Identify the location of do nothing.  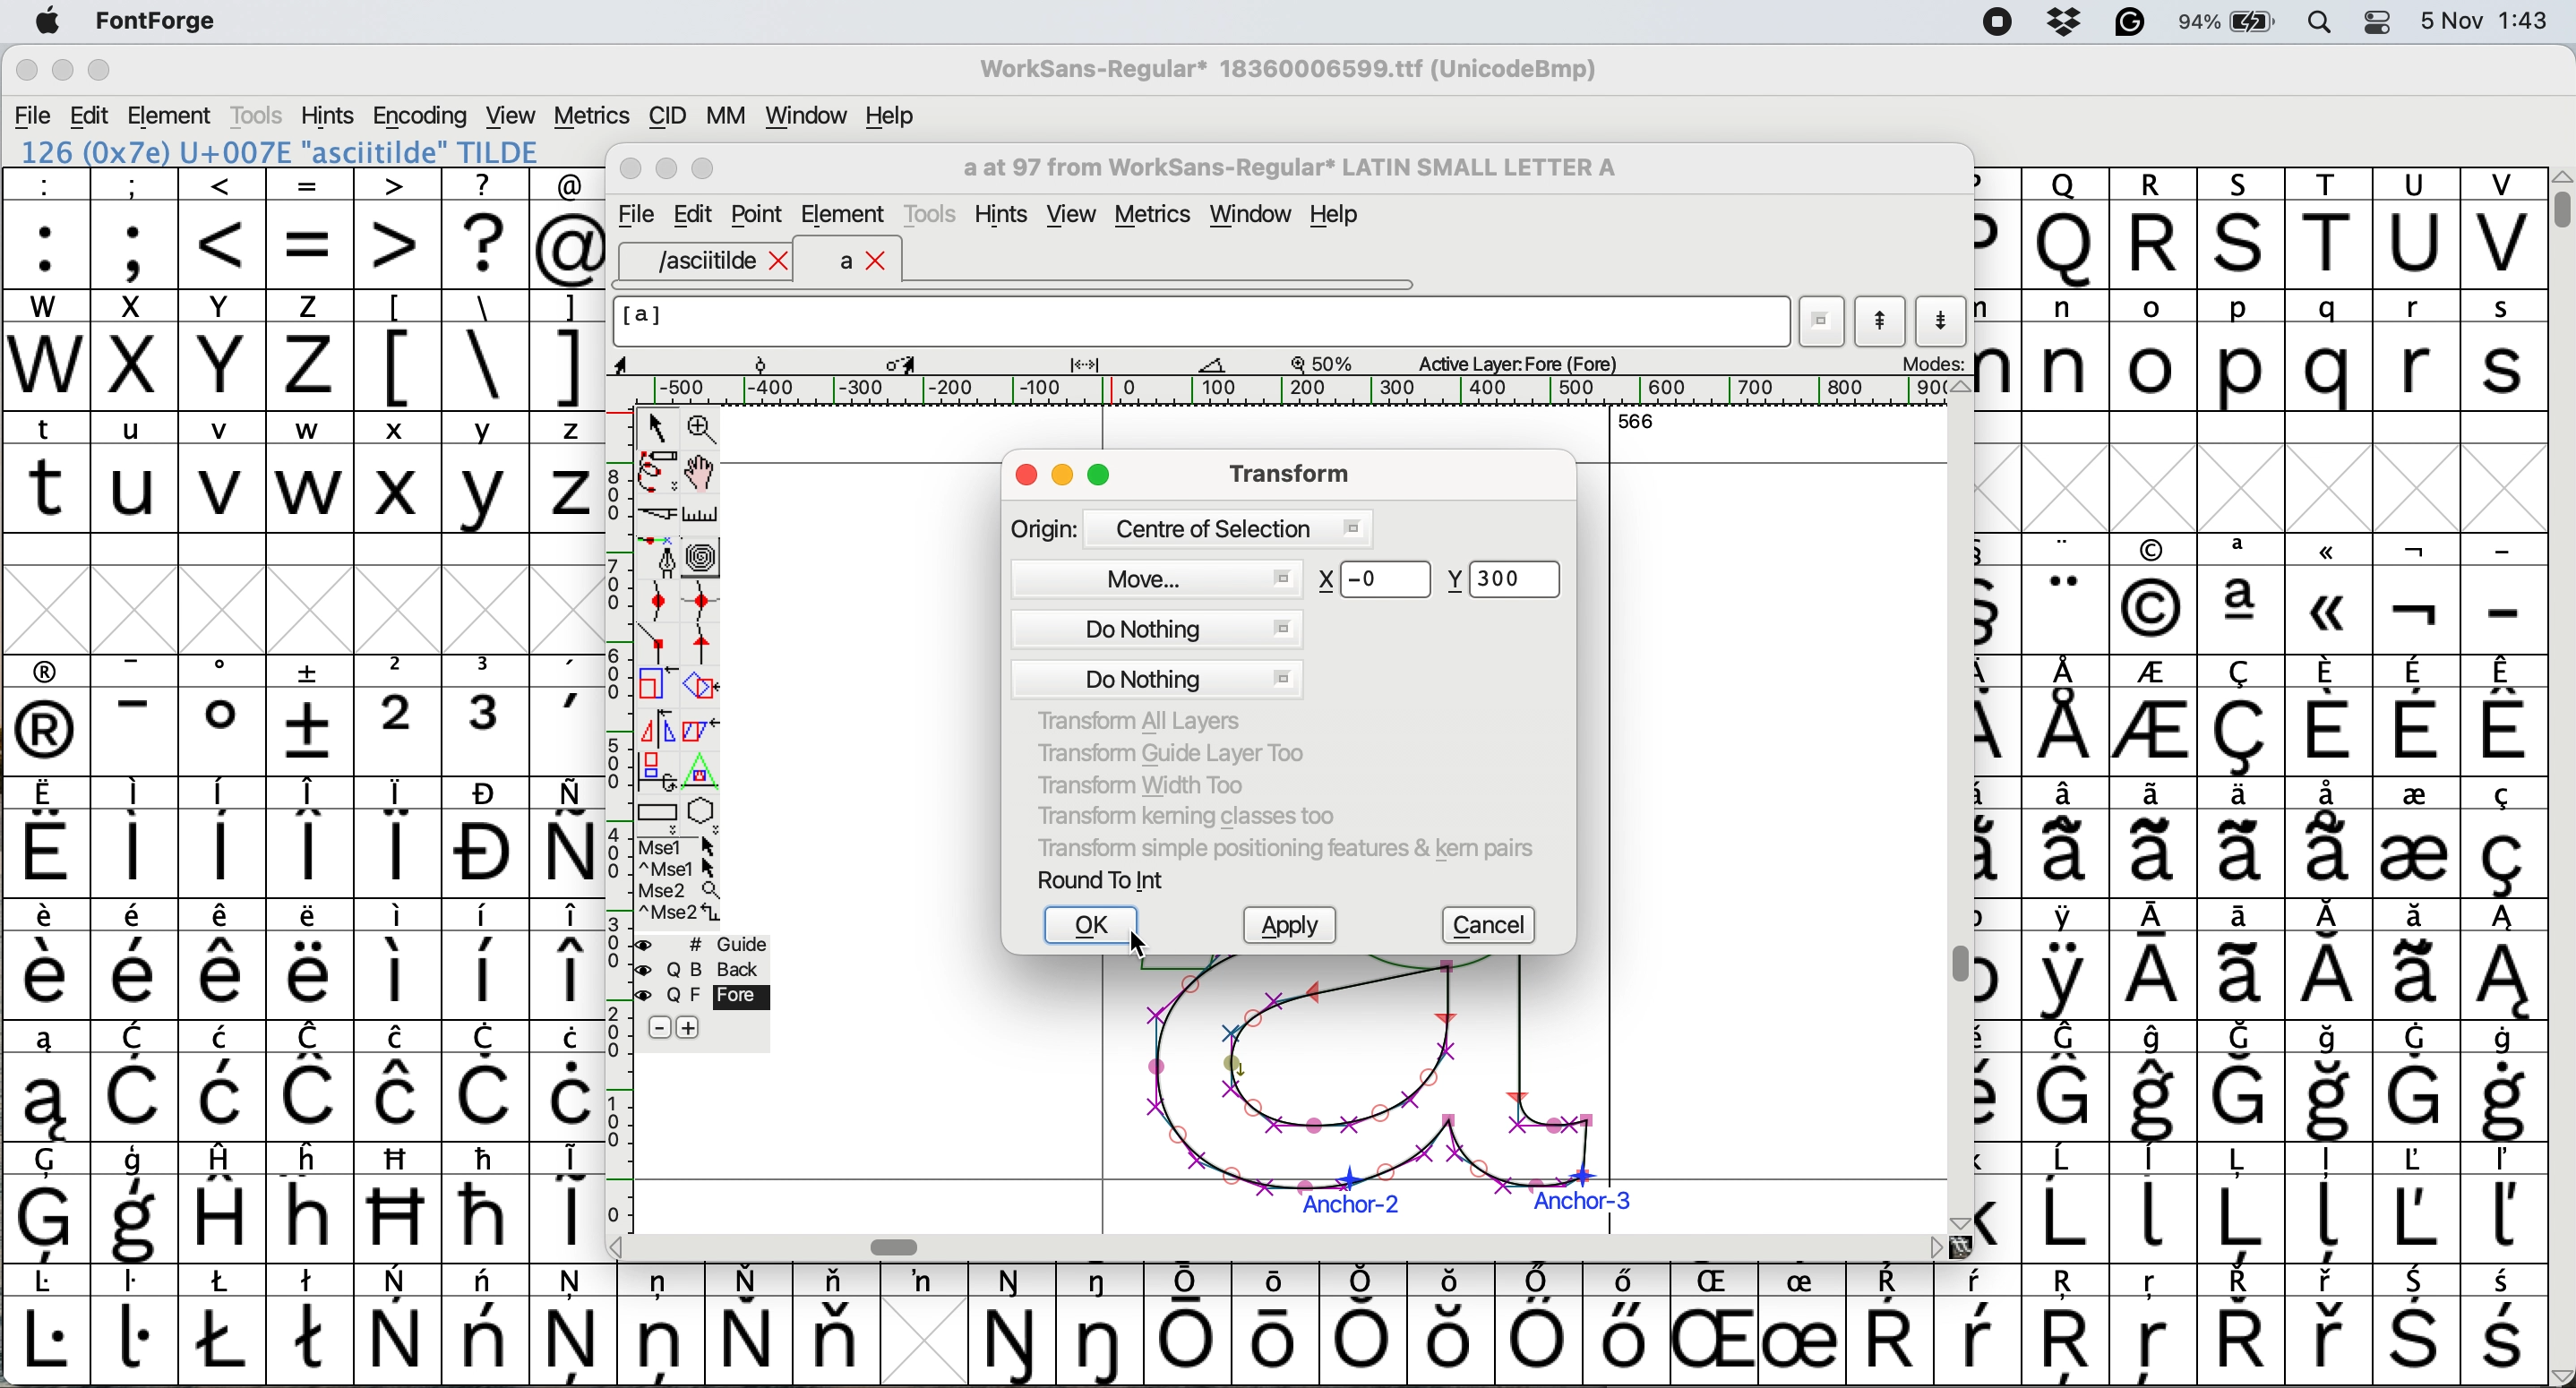
(1153, 651).